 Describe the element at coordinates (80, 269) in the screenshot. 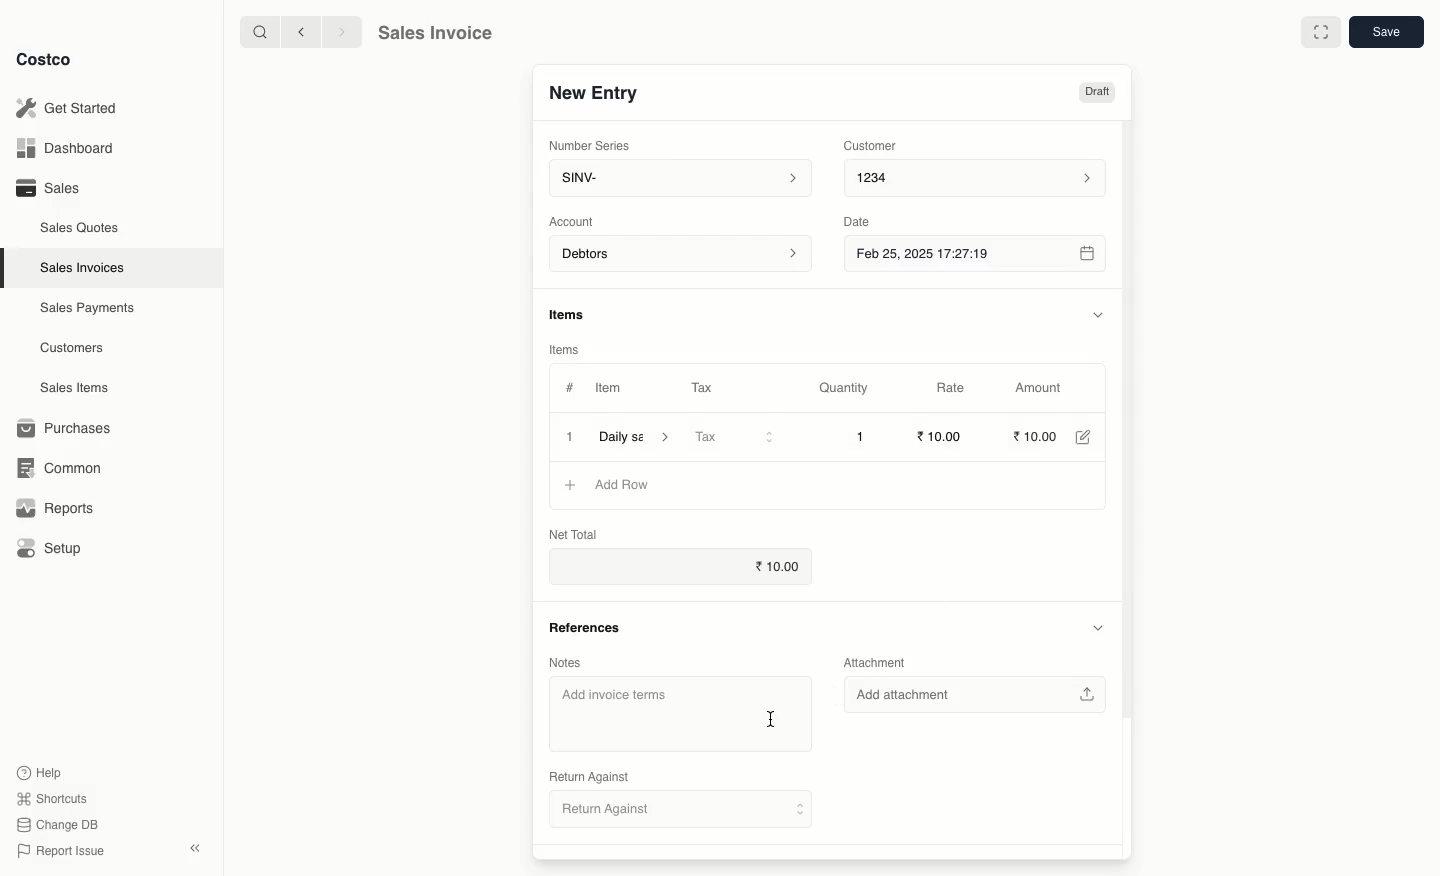

I see `Sales Invoices.` at that location.